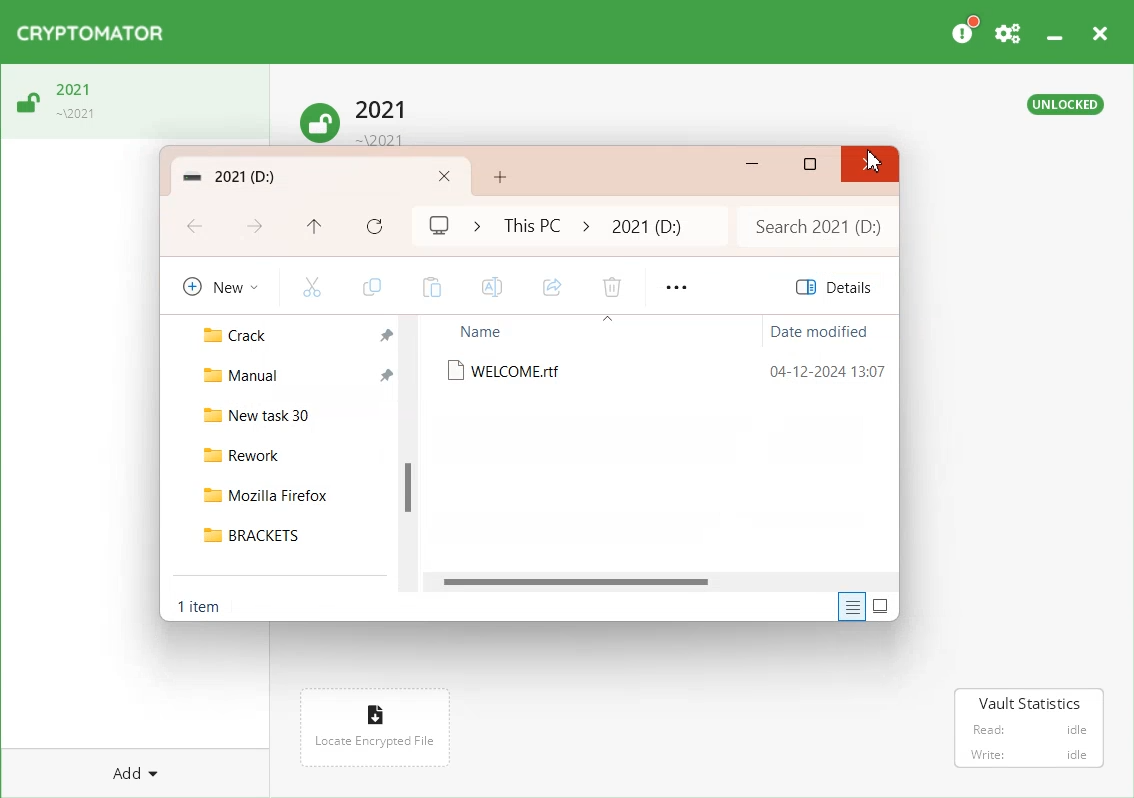 This screenshot has width=1134, height=798. I want to click on Close, so click(1099, 30).